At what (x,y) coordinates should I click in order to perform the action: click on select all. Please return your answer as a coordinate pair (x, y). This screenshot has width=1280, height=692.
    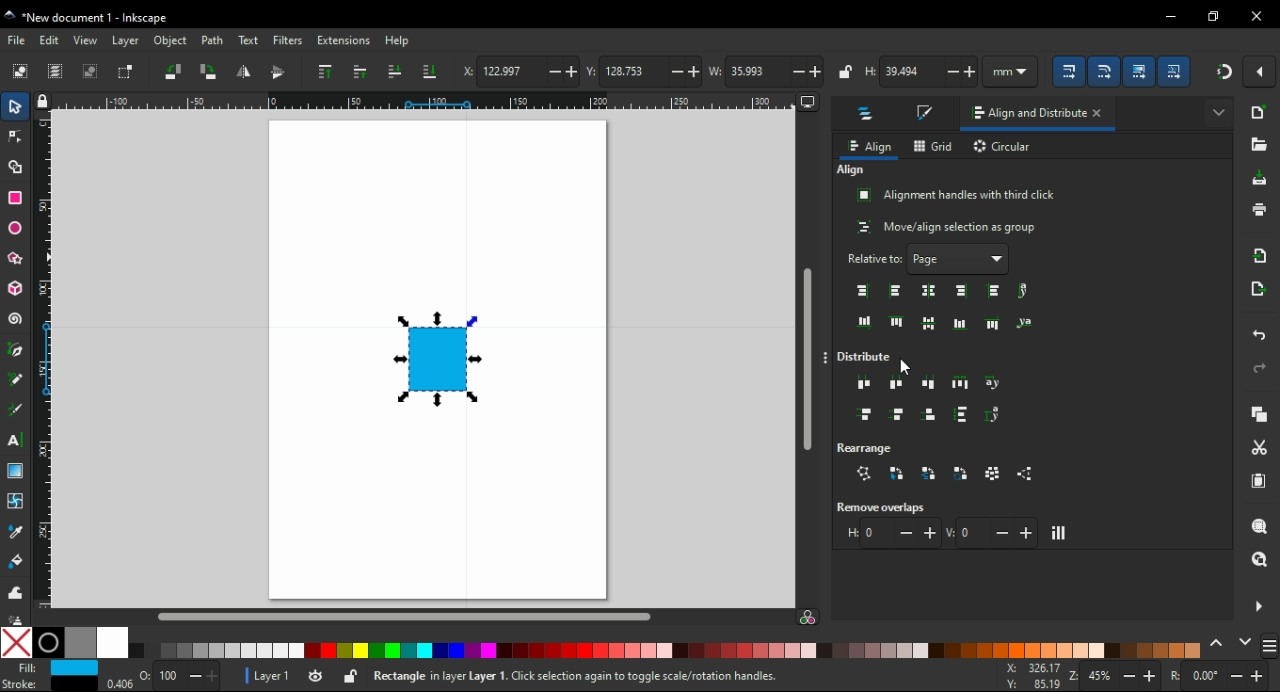
    Looking at the image, I should click on (19, 70).